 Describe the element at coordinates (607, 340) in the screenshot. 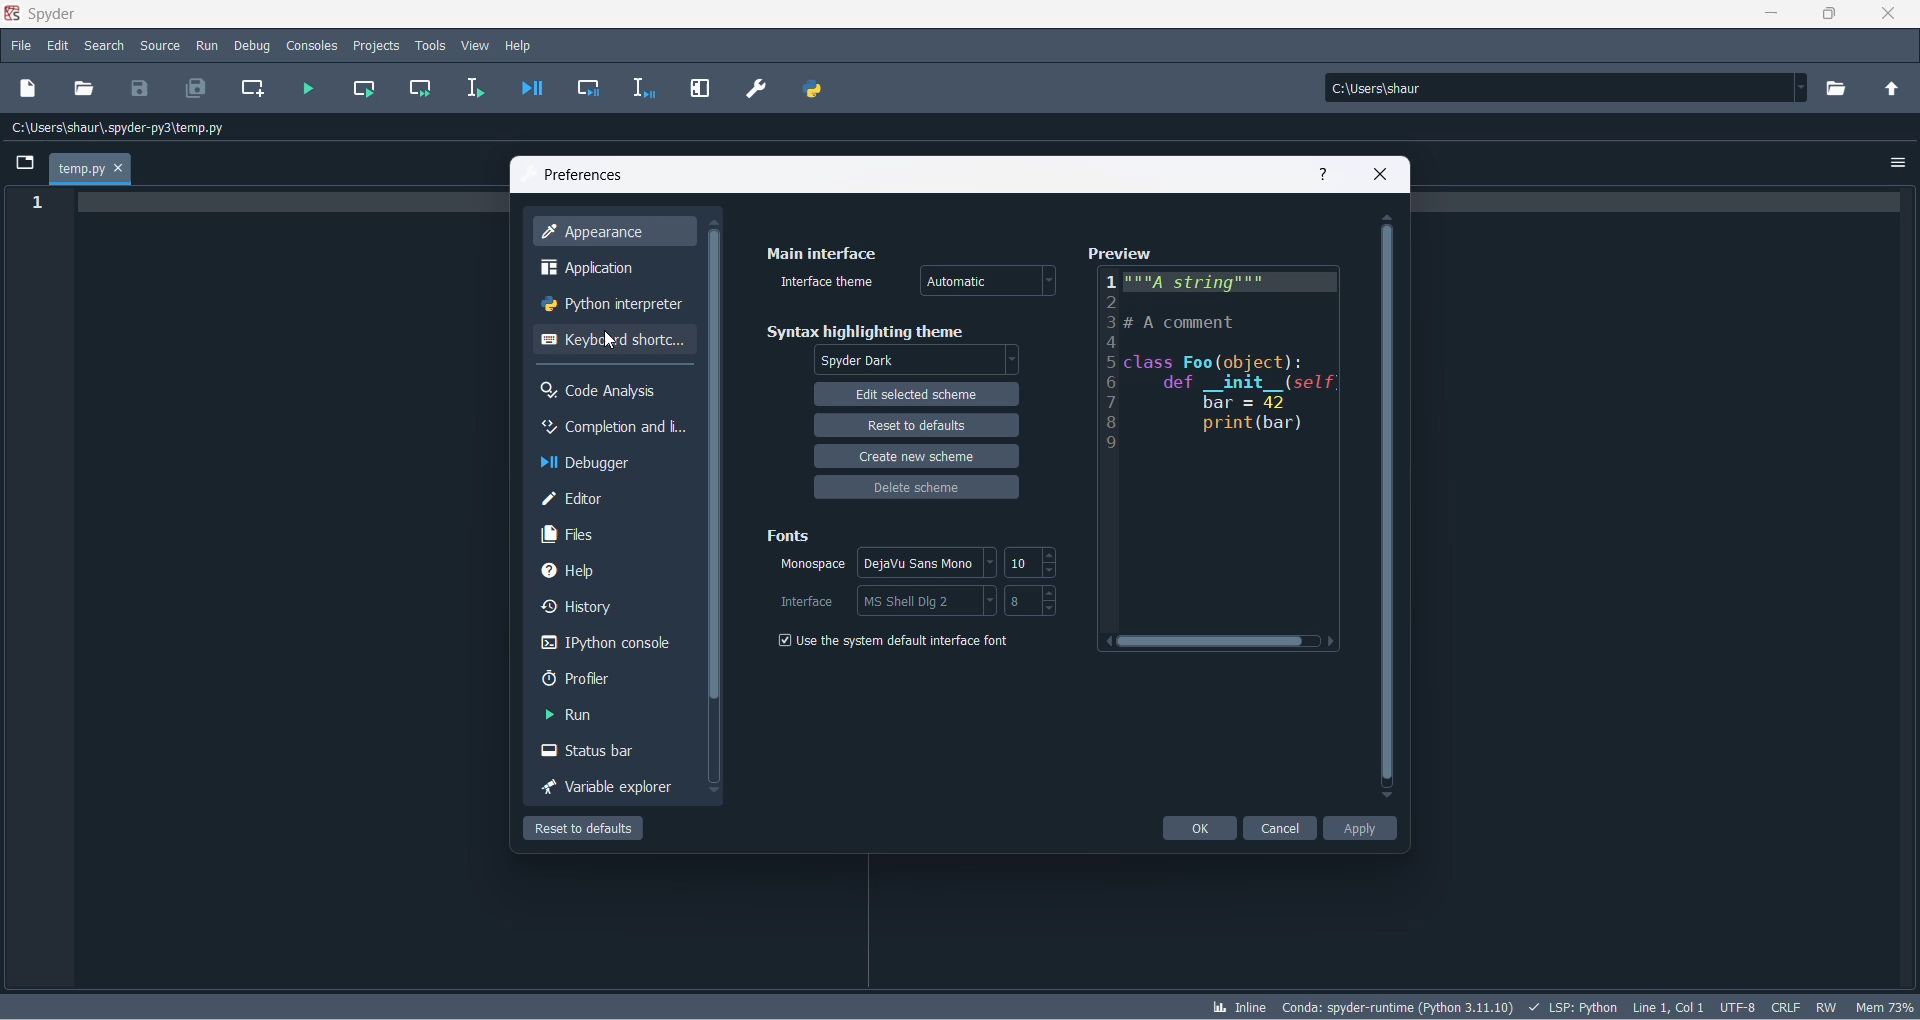

I see `cursor` at that location.